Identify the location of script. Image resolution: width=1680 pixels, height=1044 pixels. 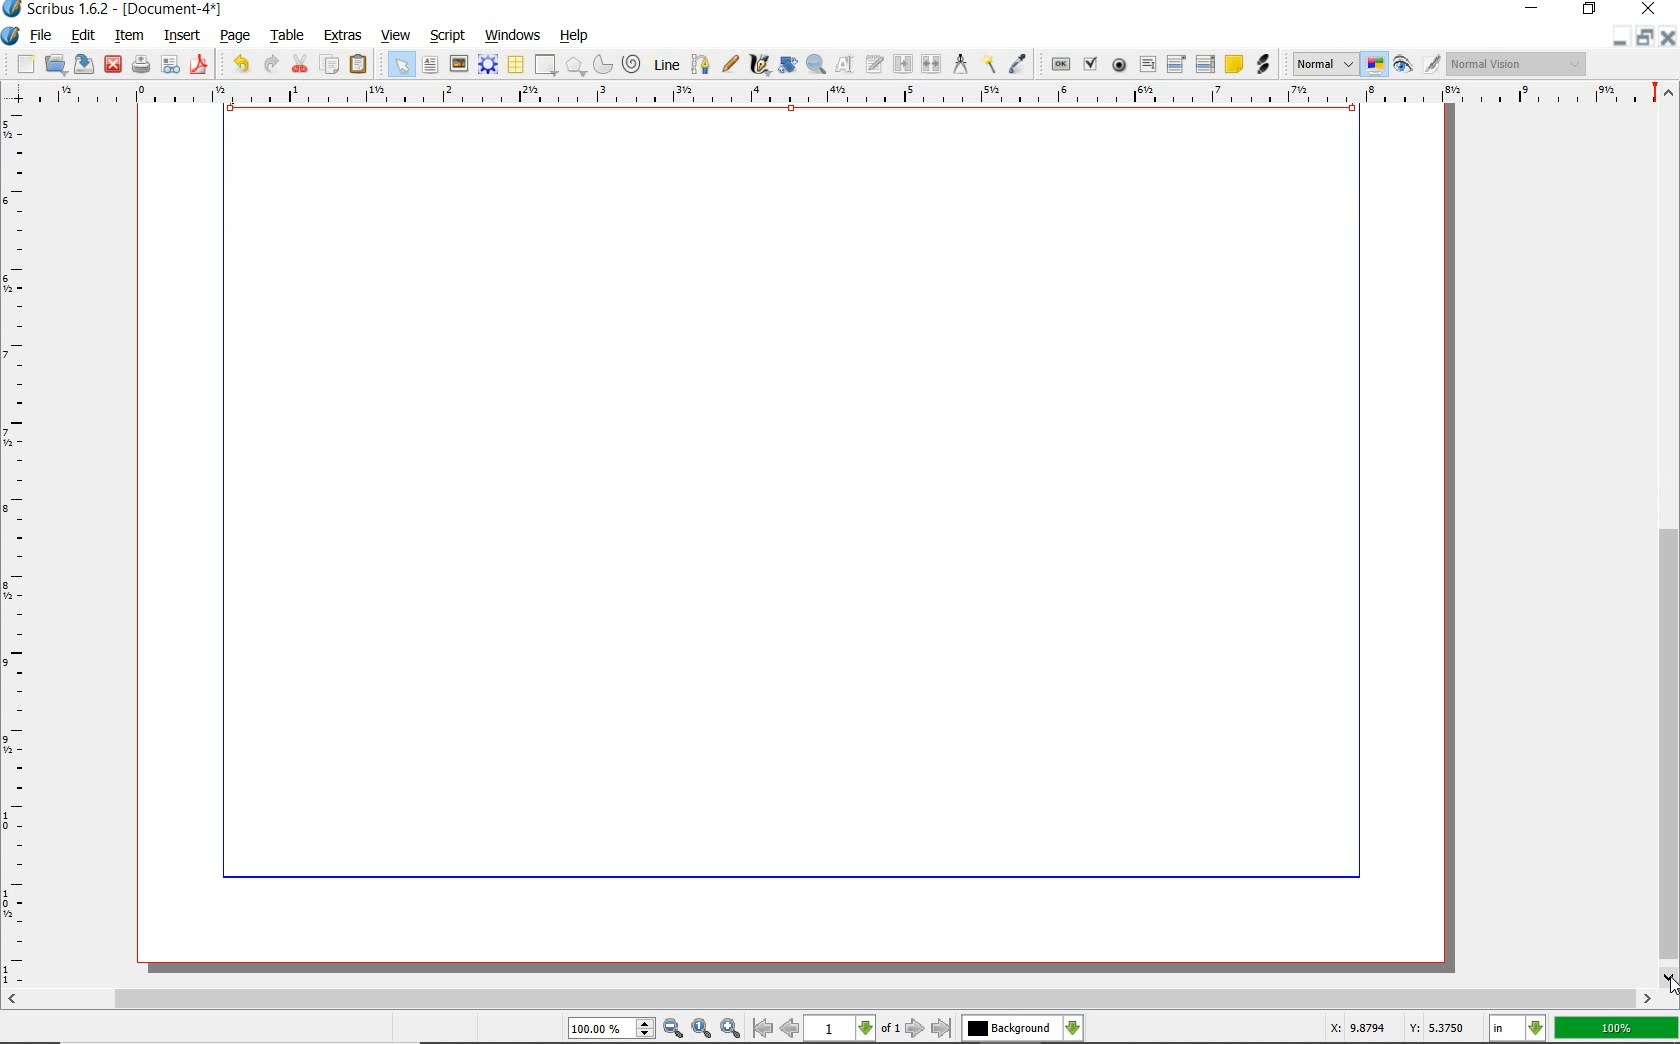
(450, 36).